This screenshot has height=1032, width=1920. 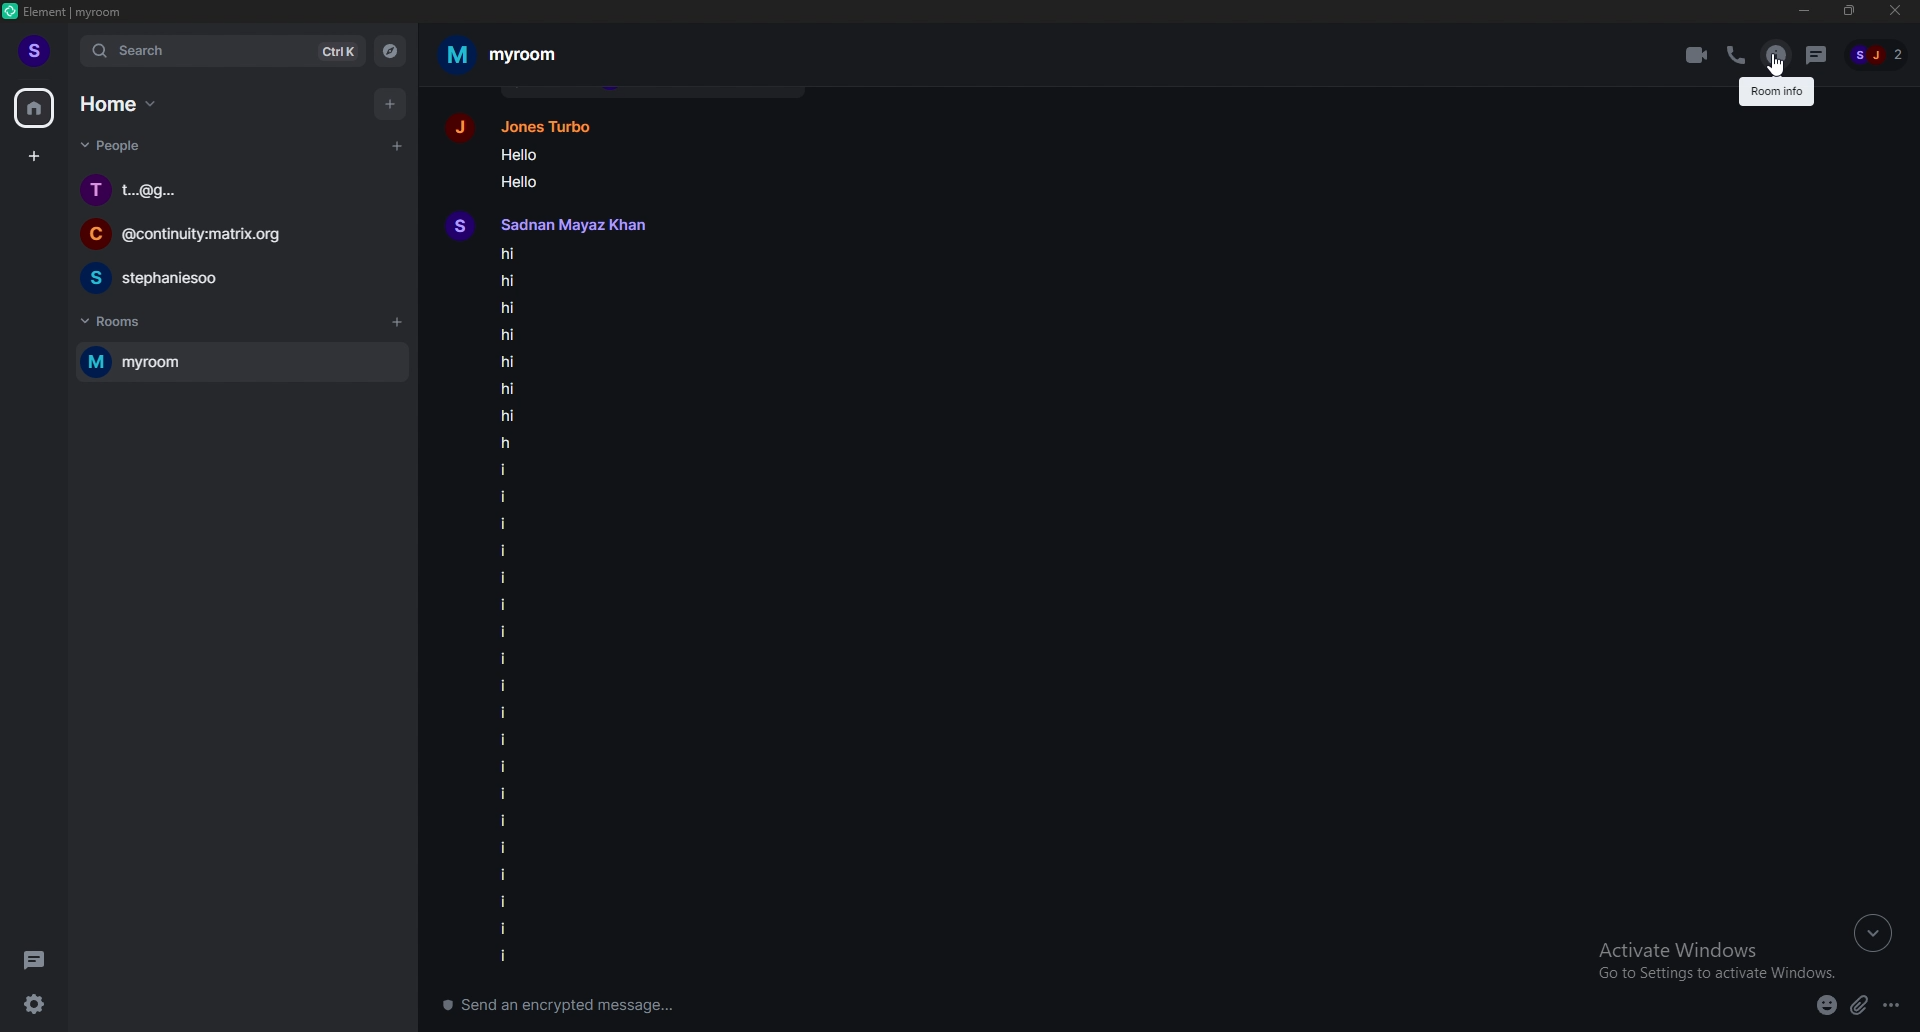 What do you see at coordinates (571, 606) in the screenshot?
I see `texts` at bounding box center [571, 606].